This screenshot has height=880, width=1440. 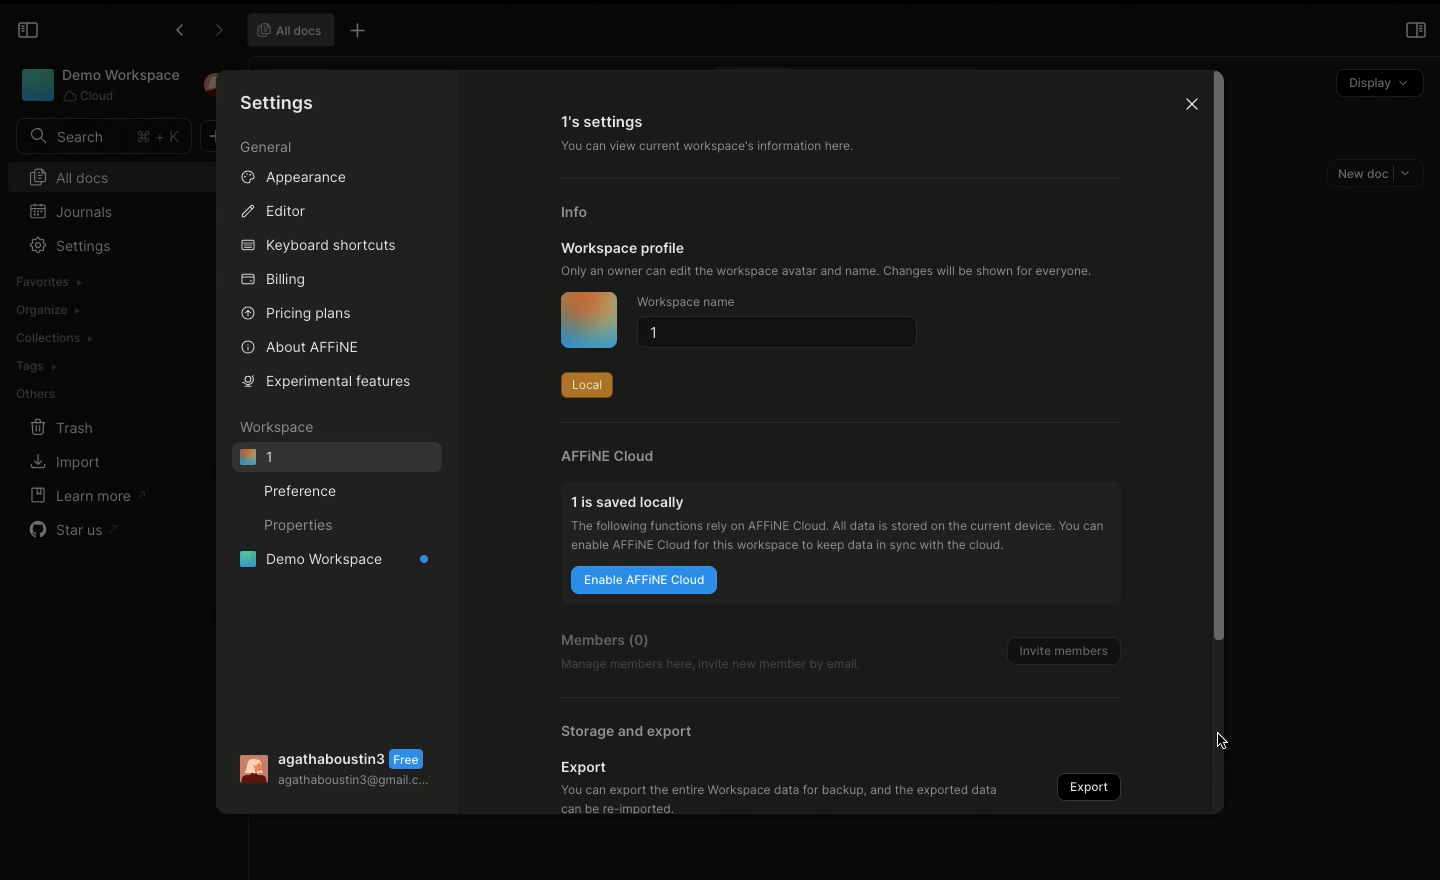 I want to click on Only an owner can edit the workspace avatar and name. Changes will be shown for everyone., so click(x=825, y=272).